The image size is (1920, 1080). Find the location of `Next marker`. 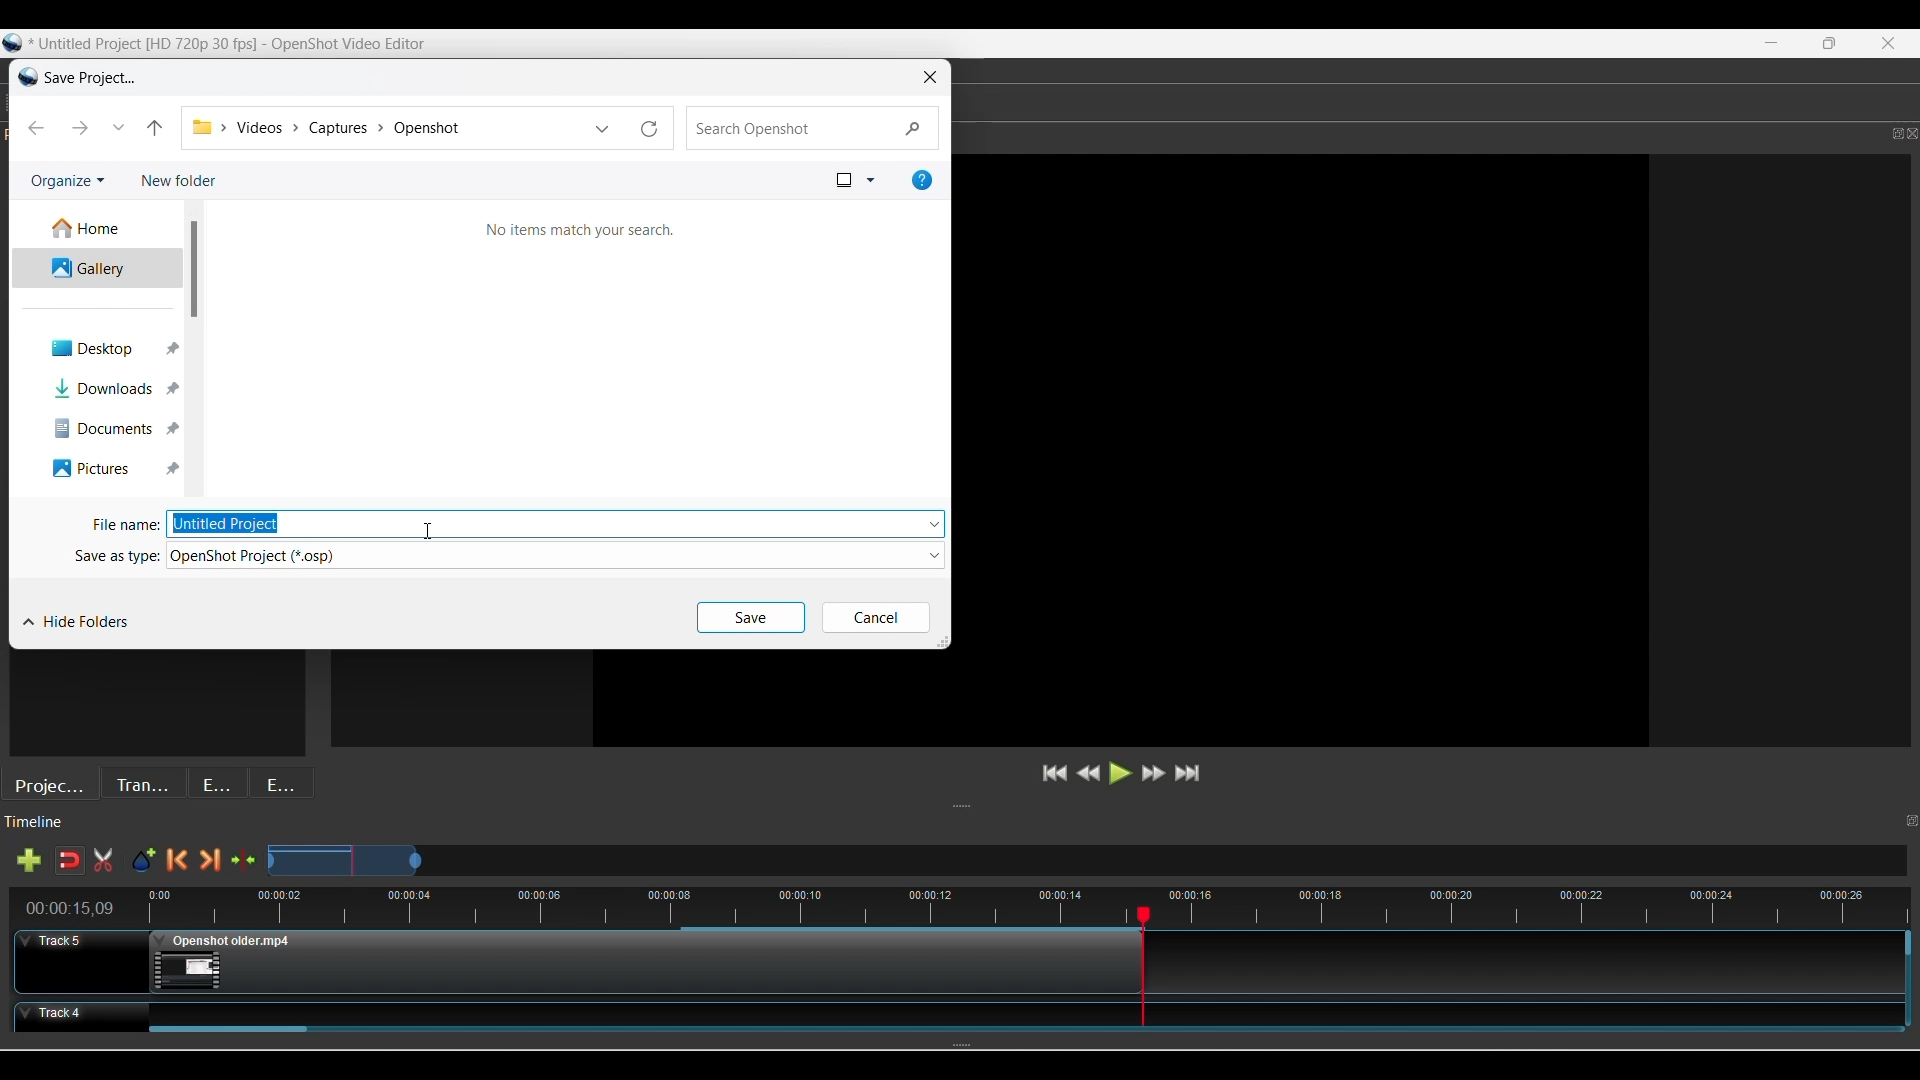

Next marker is located at coordinates (210, 860).